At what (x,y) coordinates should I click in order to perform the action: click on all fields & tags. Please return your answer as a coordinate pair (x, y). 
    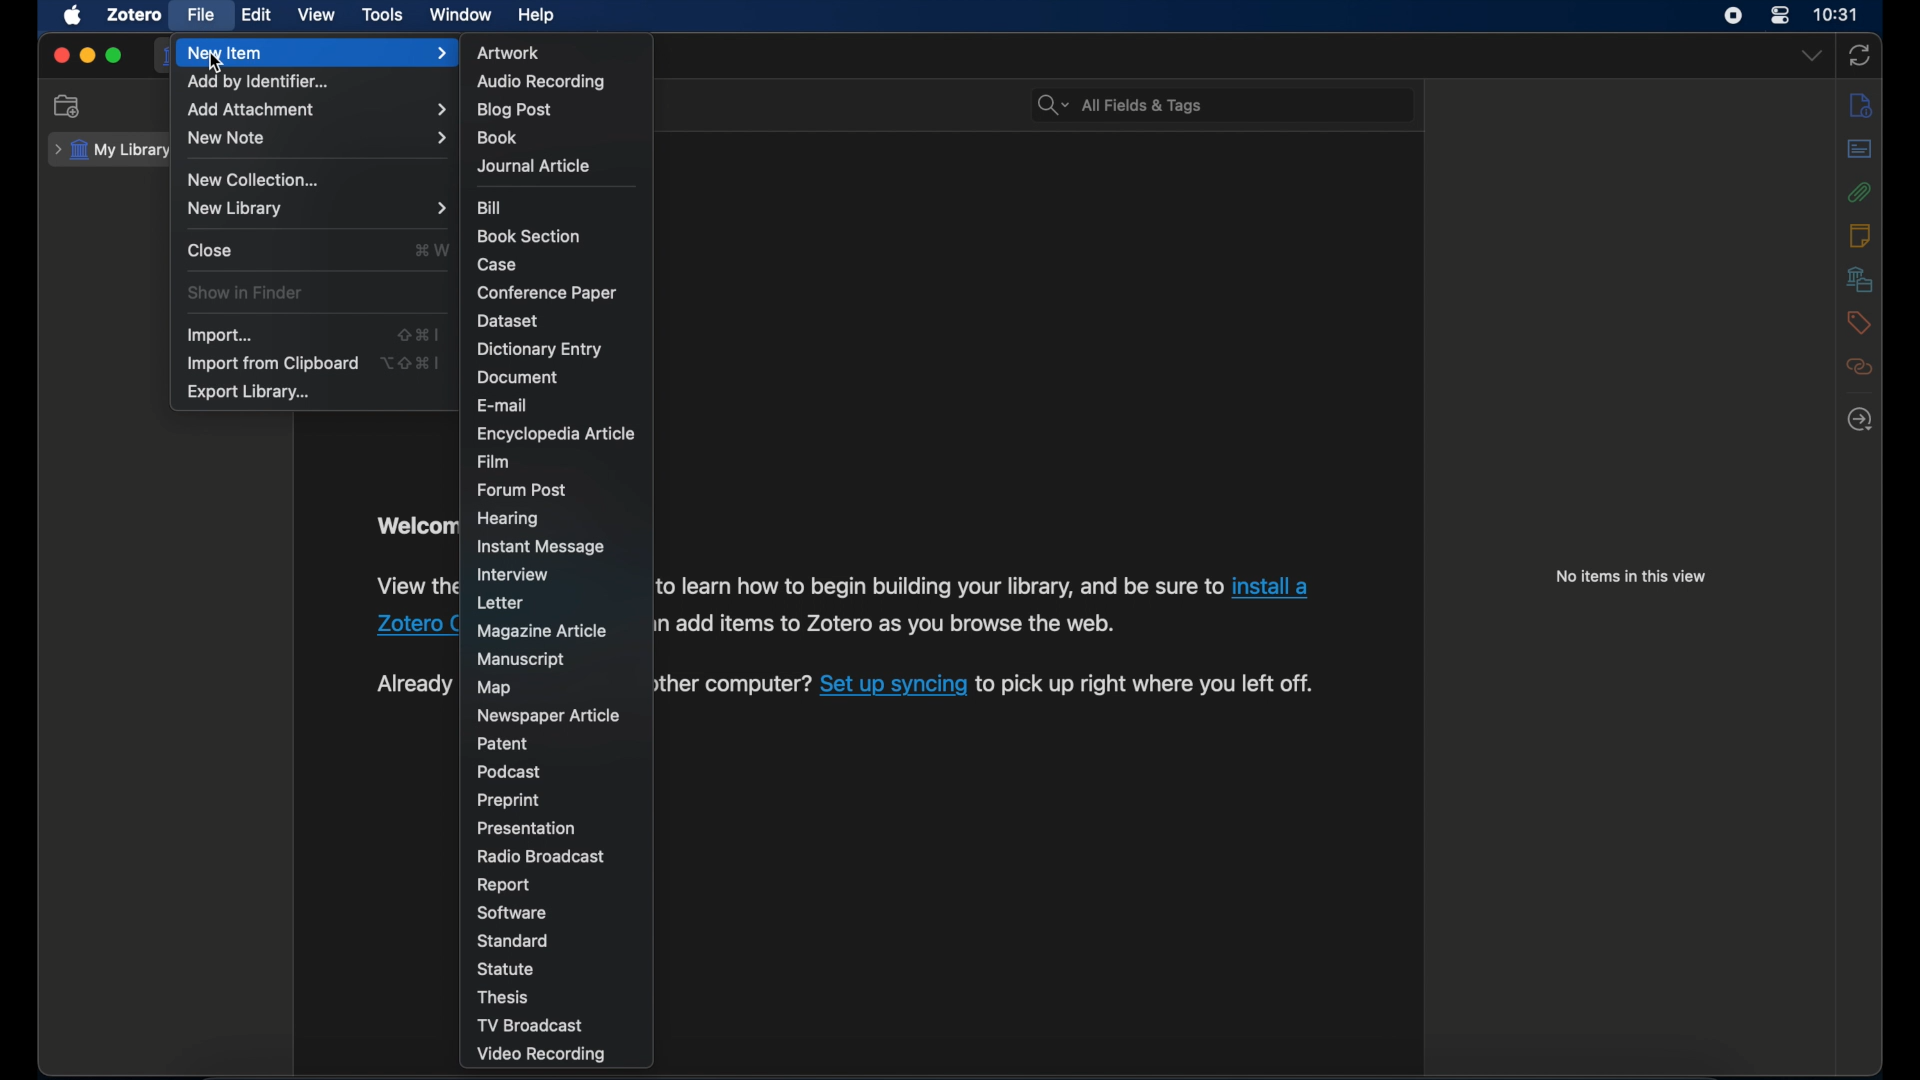
    Looking at the image, I should click on (1120, 104).